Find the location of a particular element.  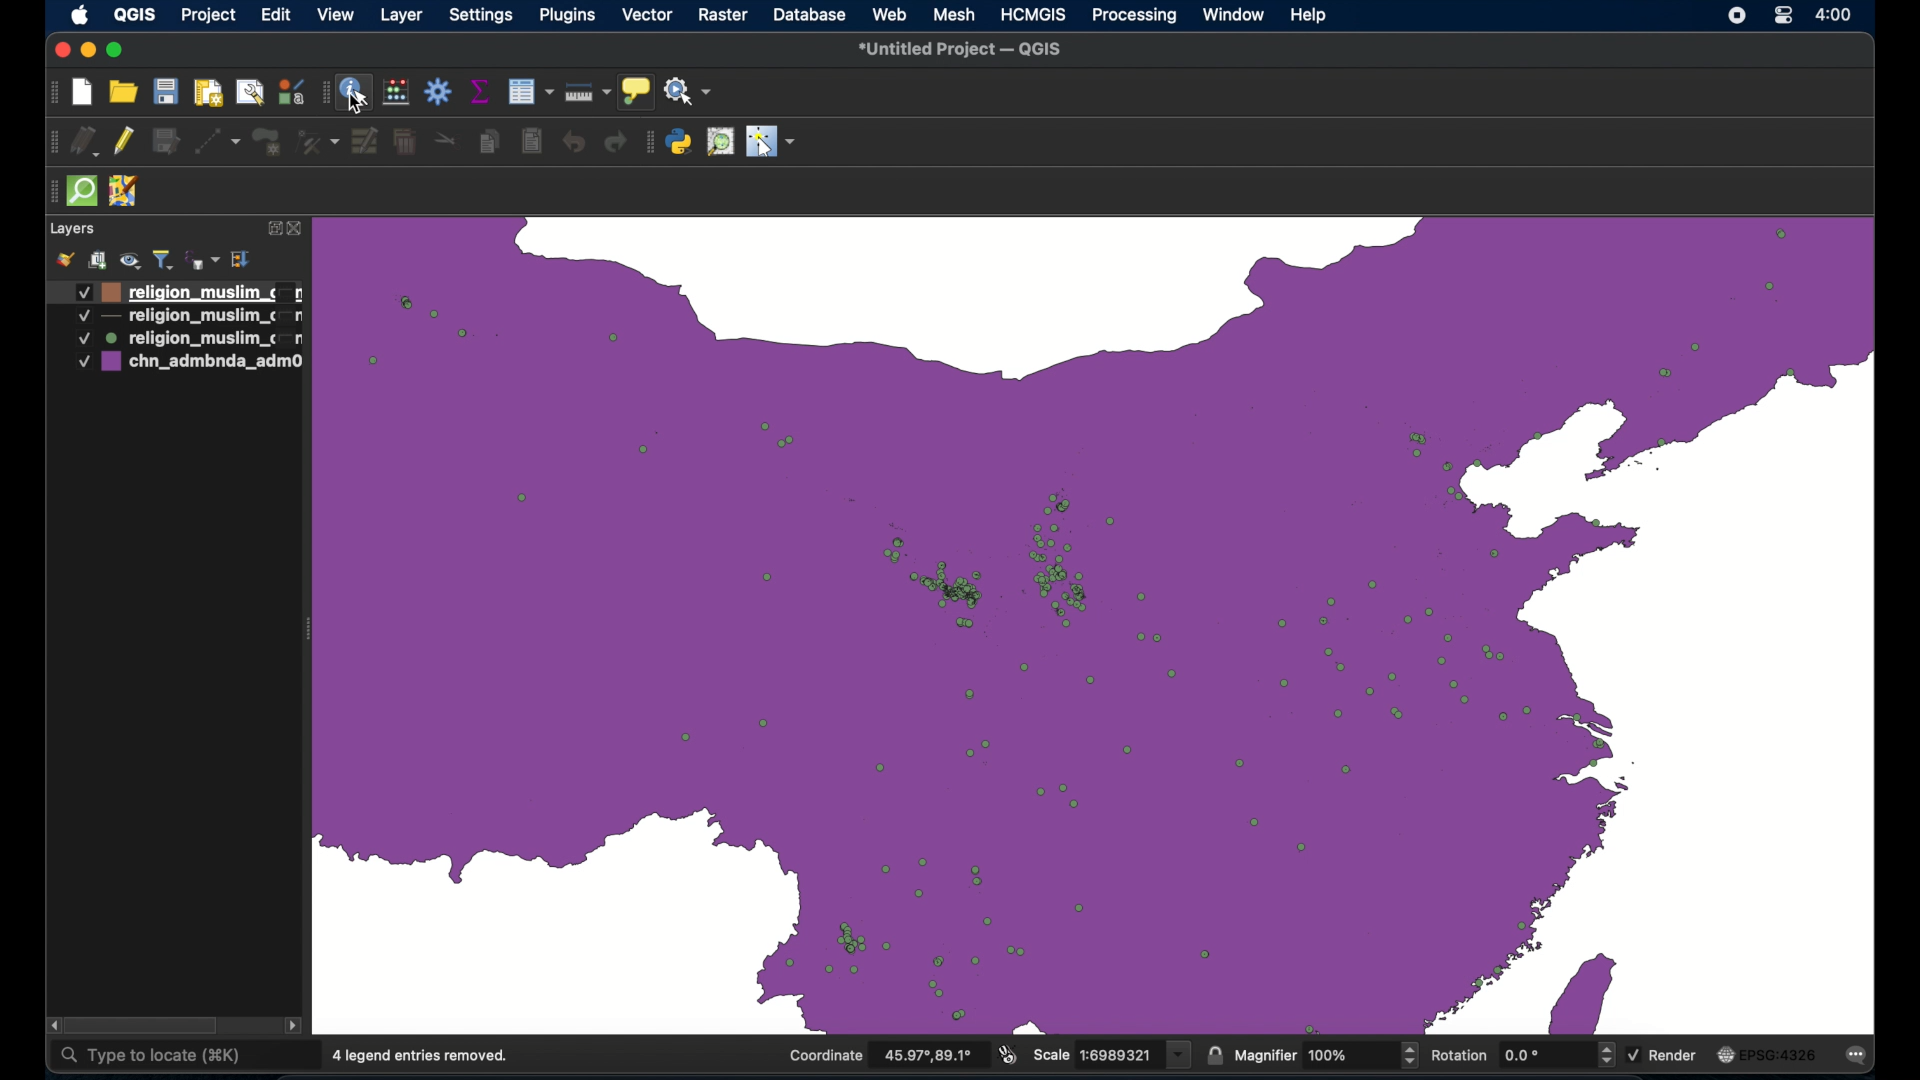

osm palce search is located at coordinates (719, 142).